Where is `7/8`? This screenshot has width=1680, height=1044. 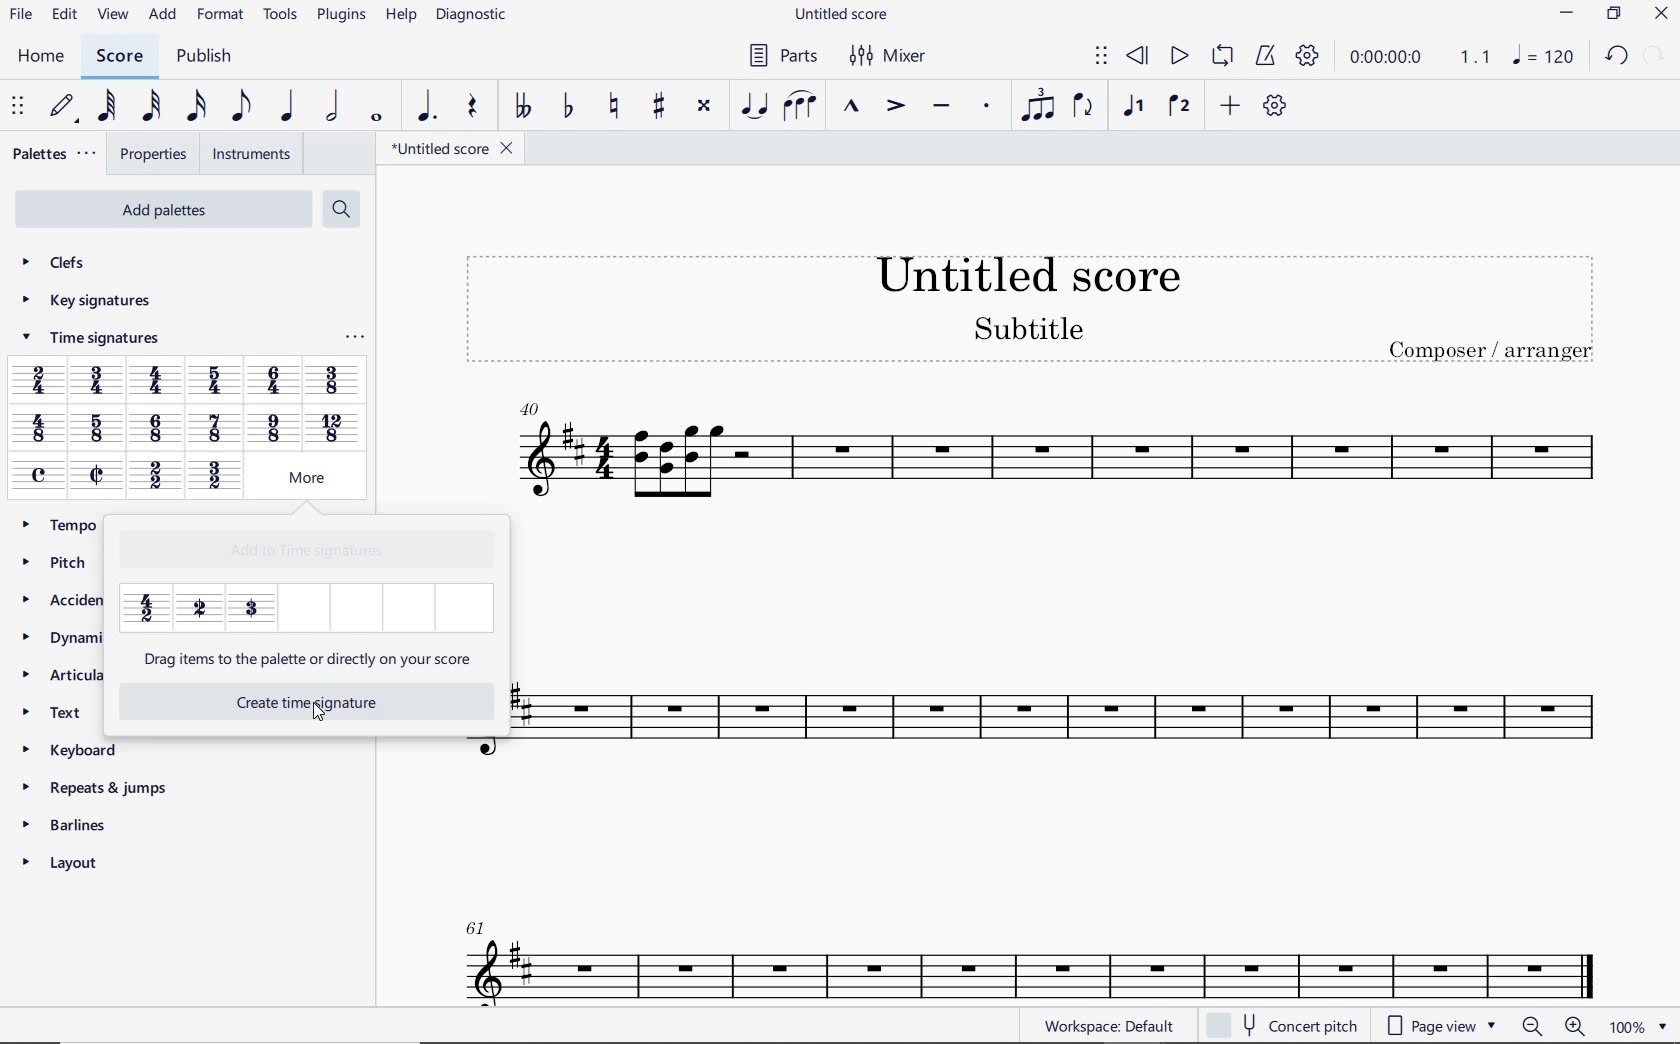 7/8 is located at coordinates (215, 430).